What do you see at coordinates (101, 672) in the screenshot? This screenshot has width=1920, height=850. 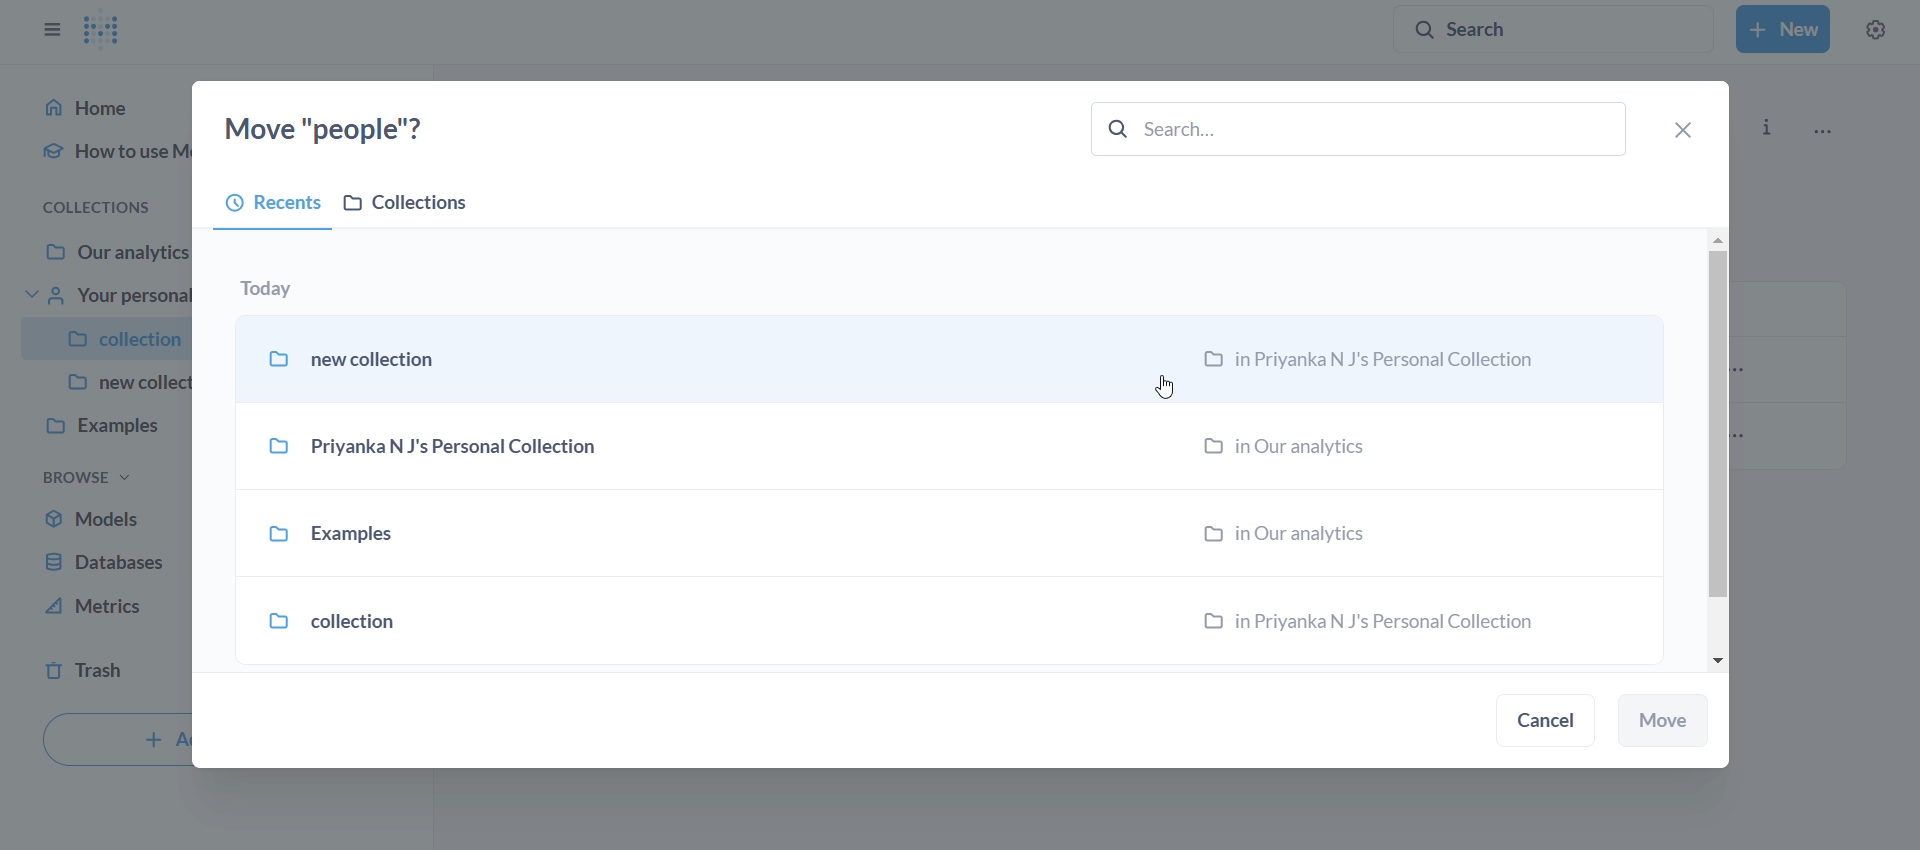 I see `trash` at bounding box center [101, 672].